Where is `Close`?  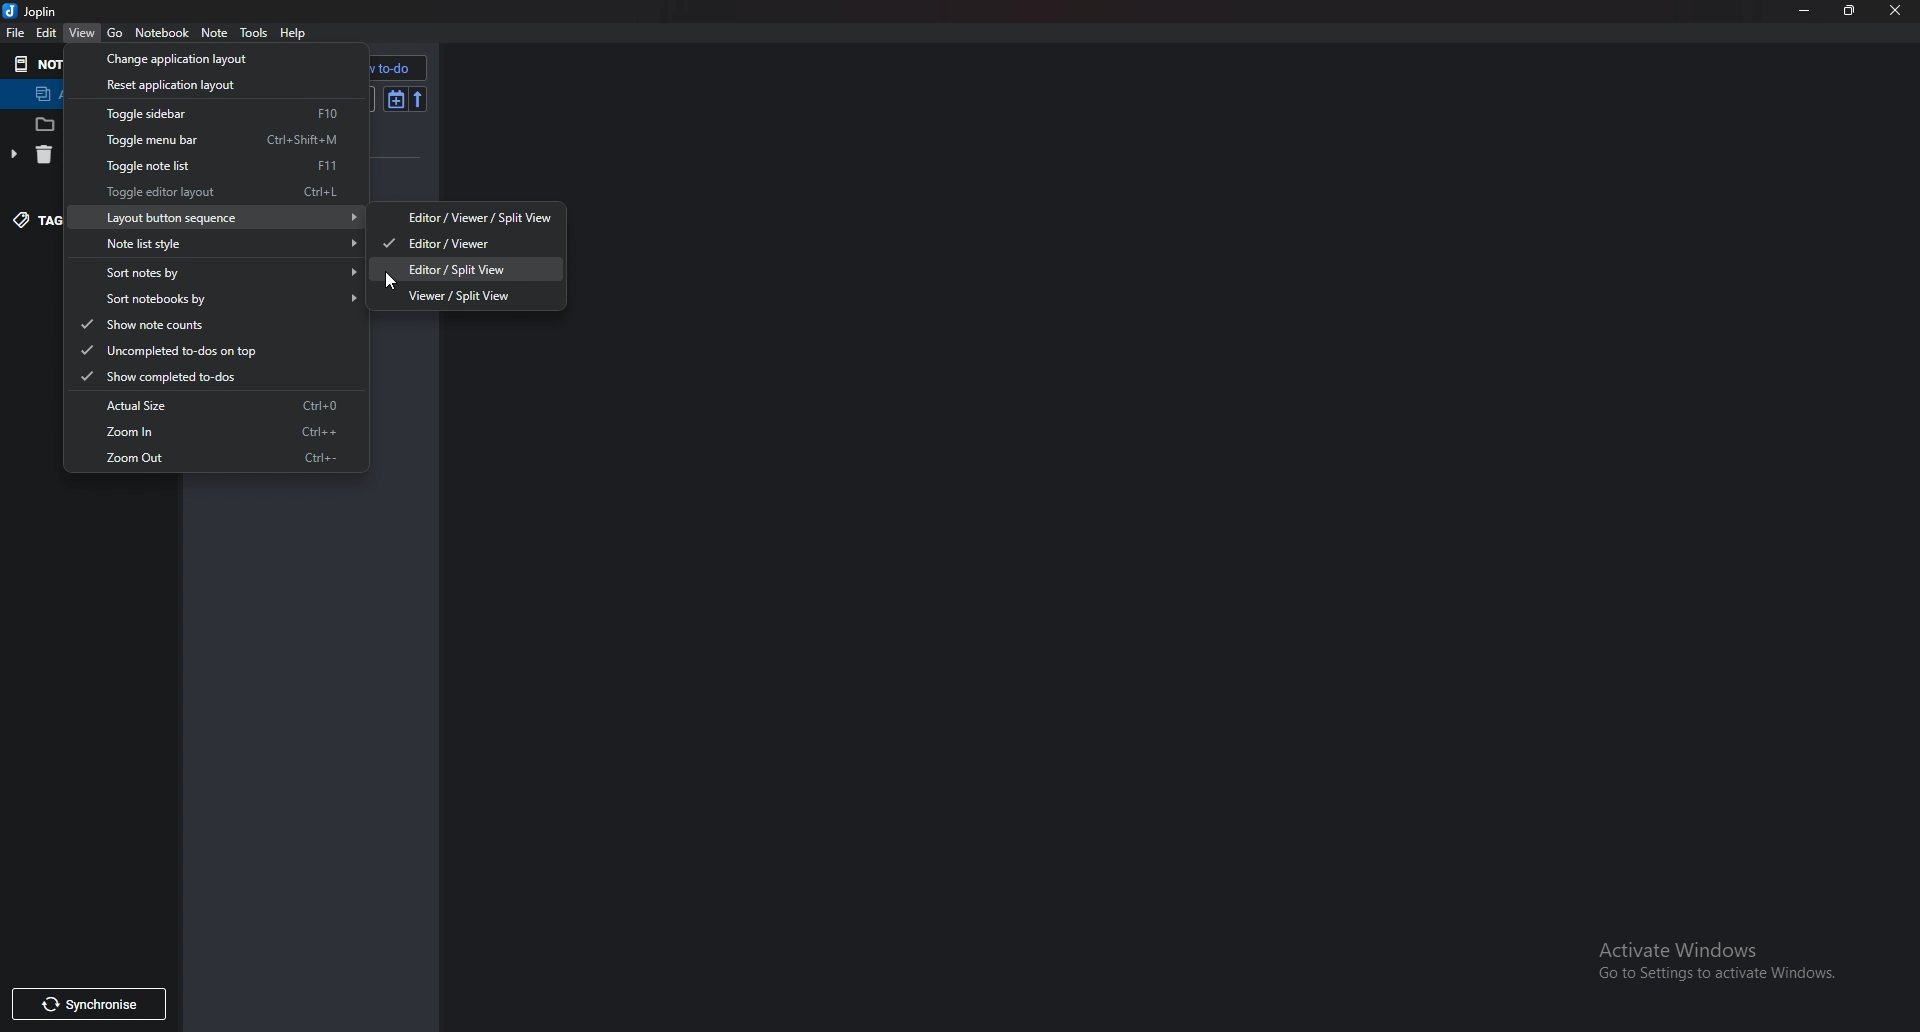 Close is located at coordinates (1893, 10).